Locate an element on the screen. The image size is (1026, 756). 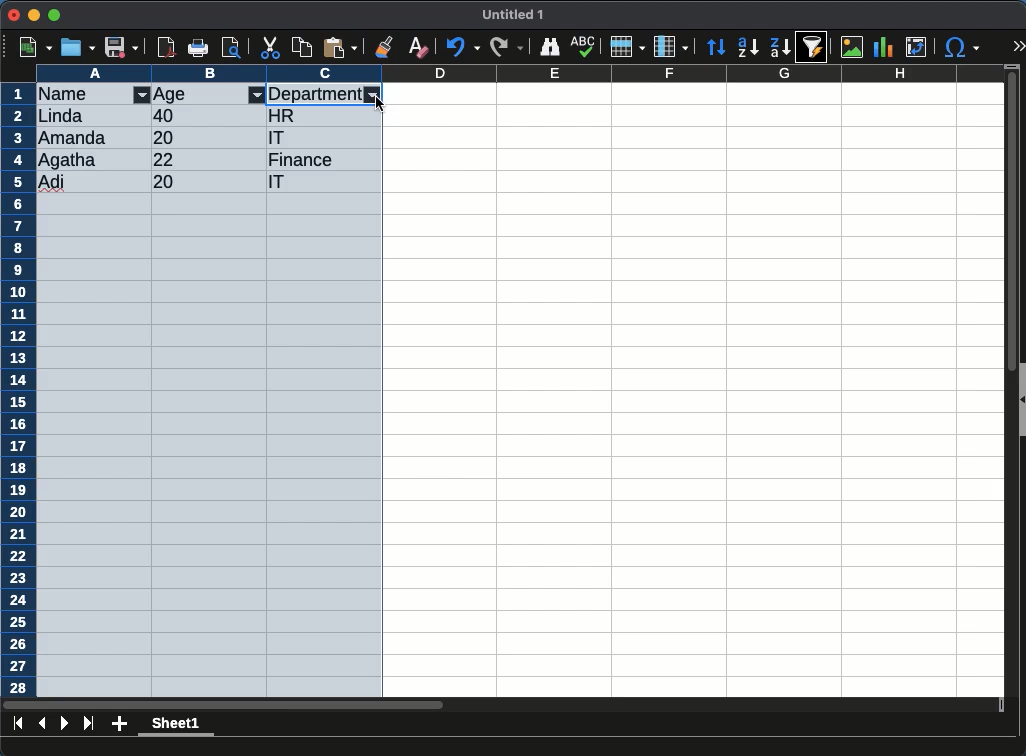
expand is located at coordinates (1018, 48).